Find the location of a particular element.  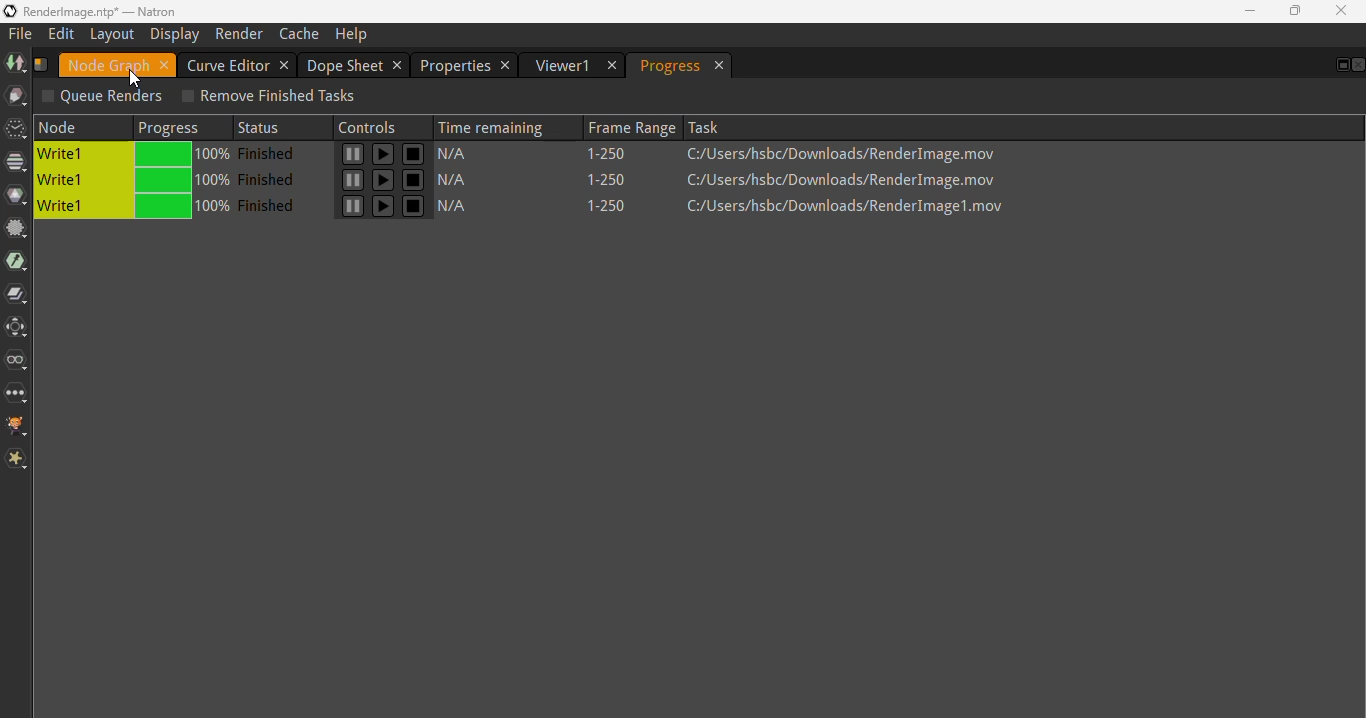

write 1 is located at coordinates (83, 155).